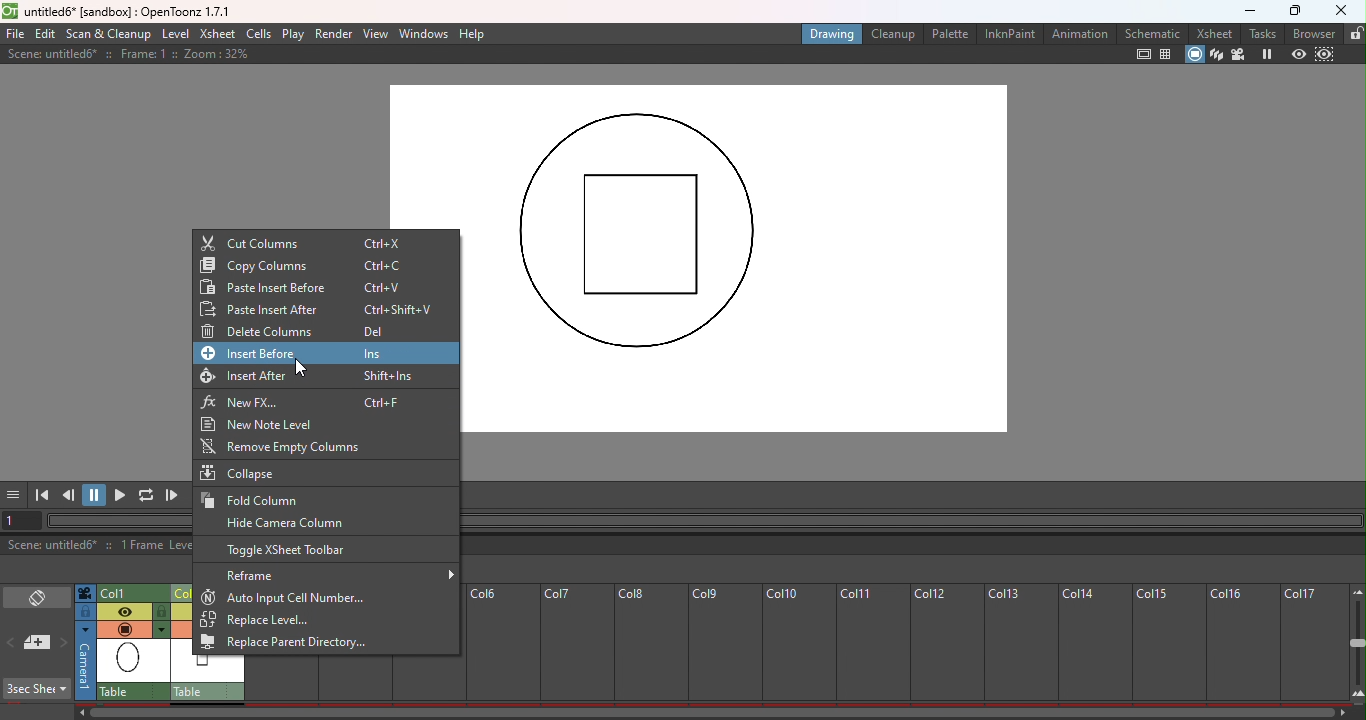 The height and width of the screenshot is (720, 1366). Describe the element at coordinates (254, 500) in the screenshot. I see `Fold column` at that location.